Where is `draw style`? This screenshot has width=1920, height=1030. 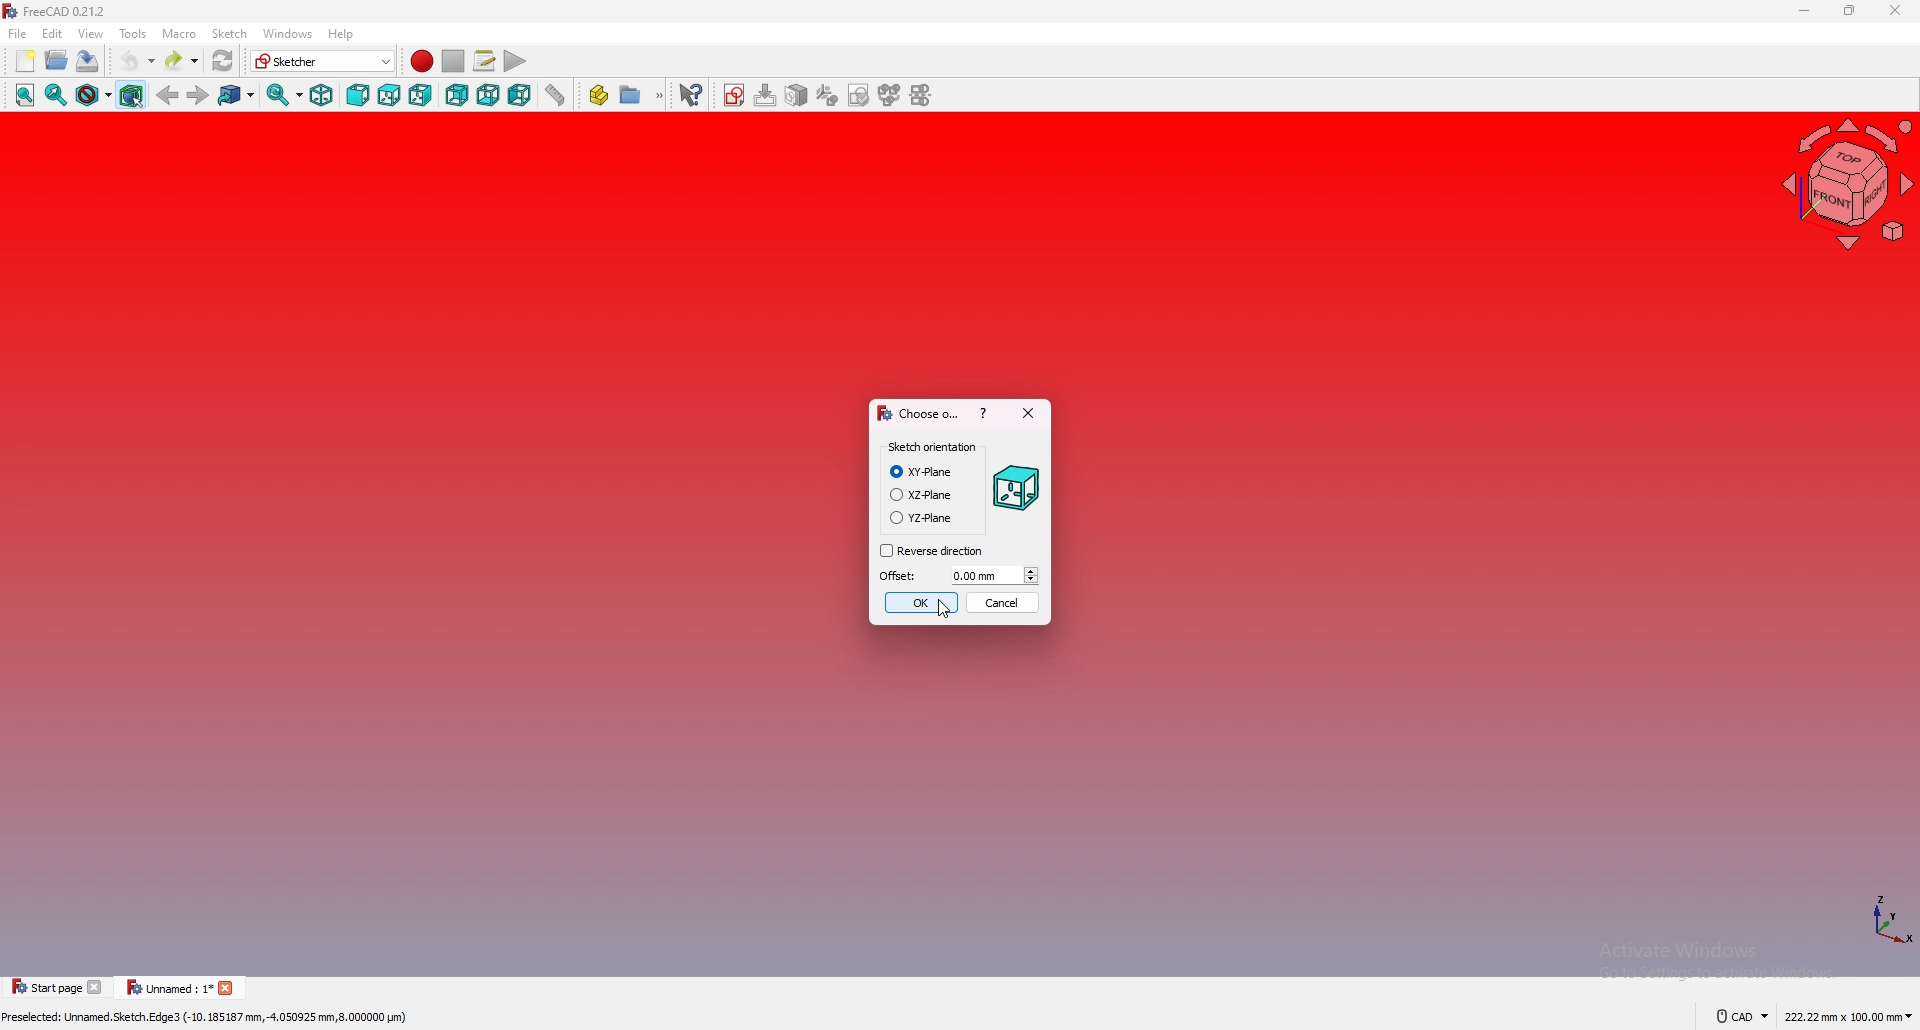
draw style is located at coordinates (94, 95).